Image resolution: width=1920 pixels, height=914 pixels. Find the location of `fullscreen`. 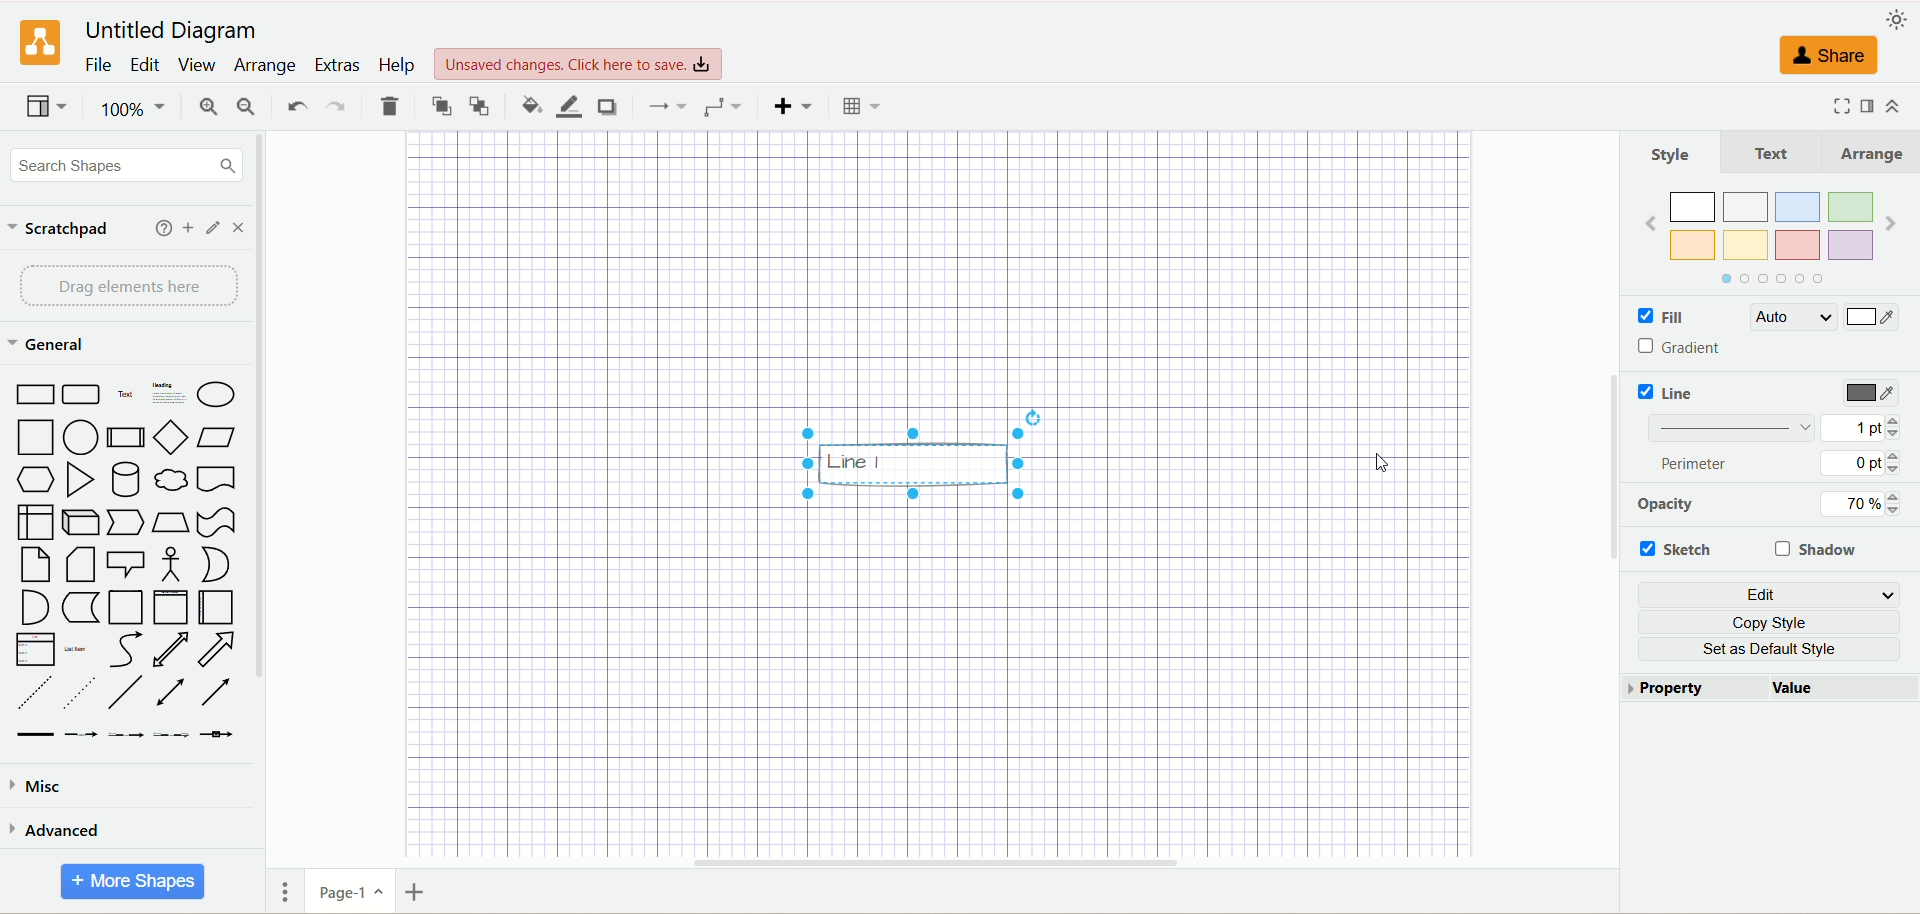

fullscreen is located at coordinates (1835, 106).